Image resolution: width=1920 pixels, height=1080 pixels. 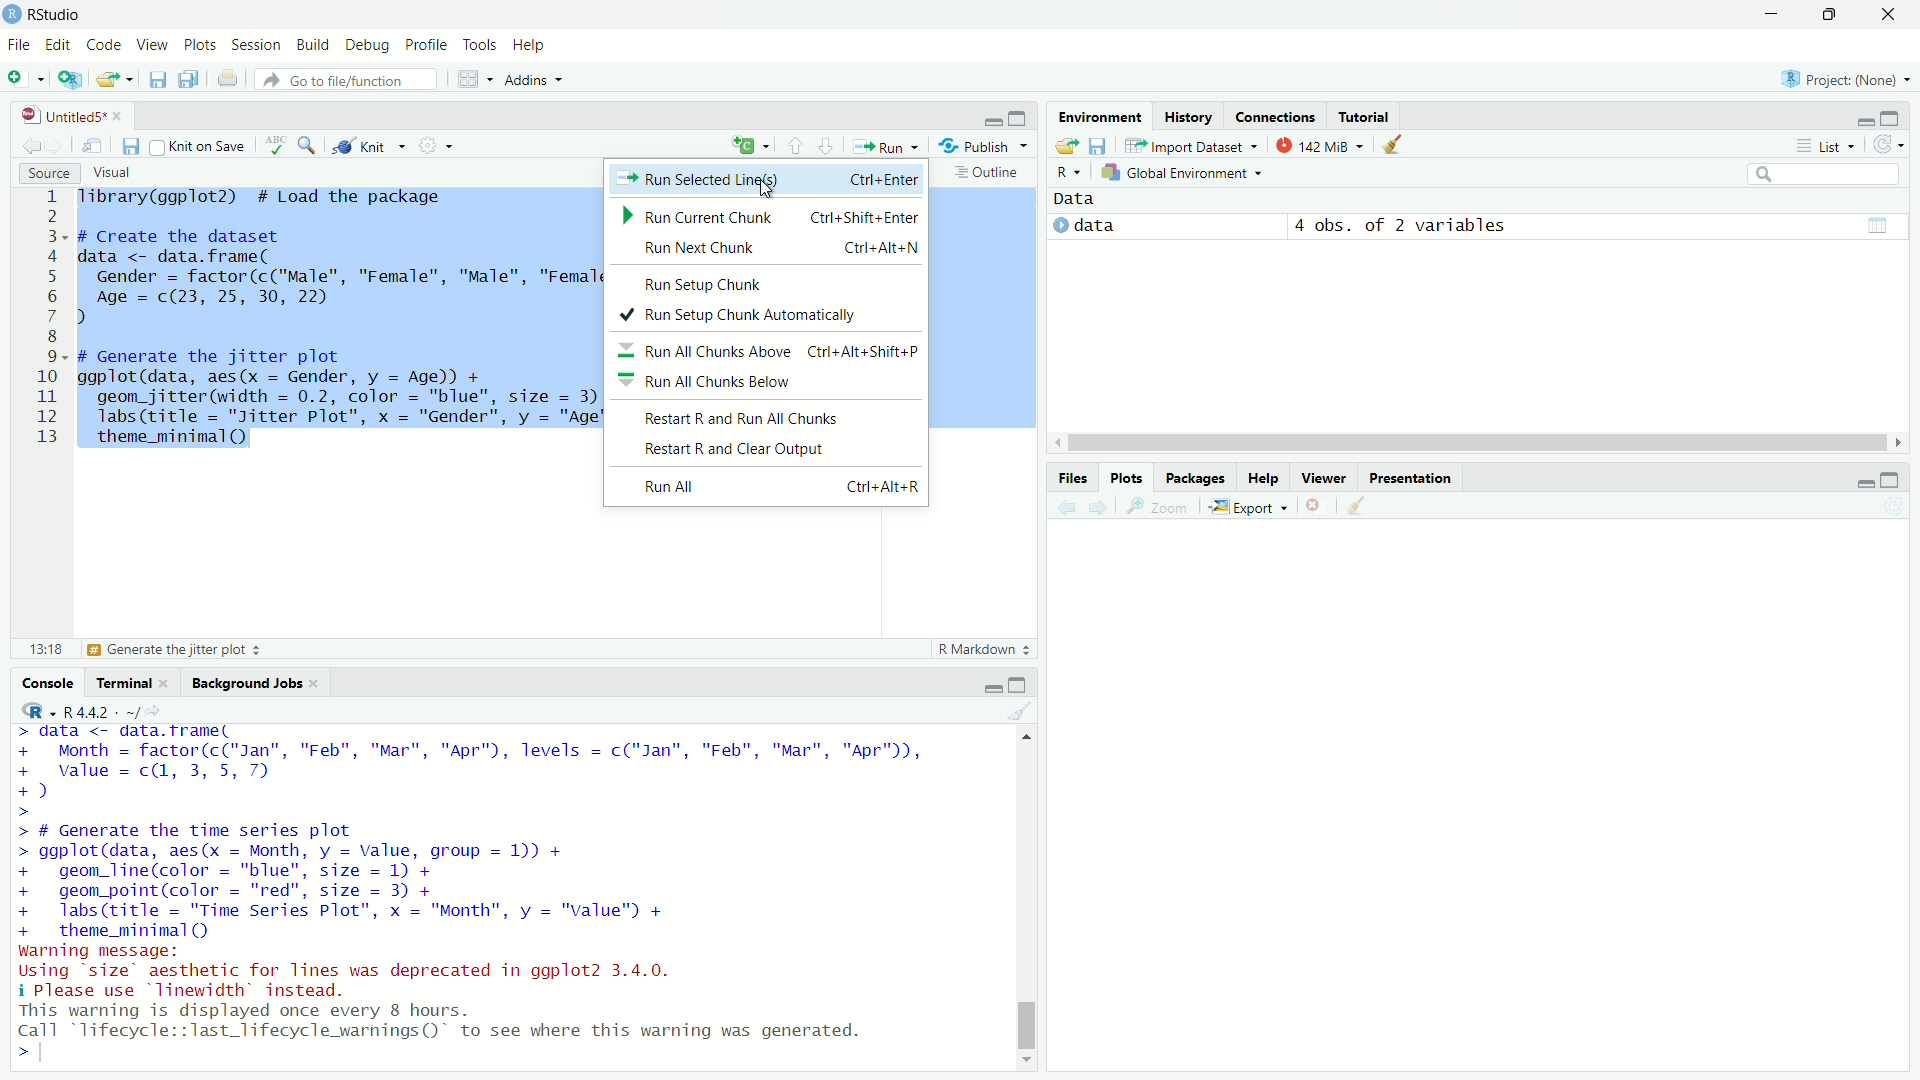 I want to click on minimize, so click(x=990, y=686).